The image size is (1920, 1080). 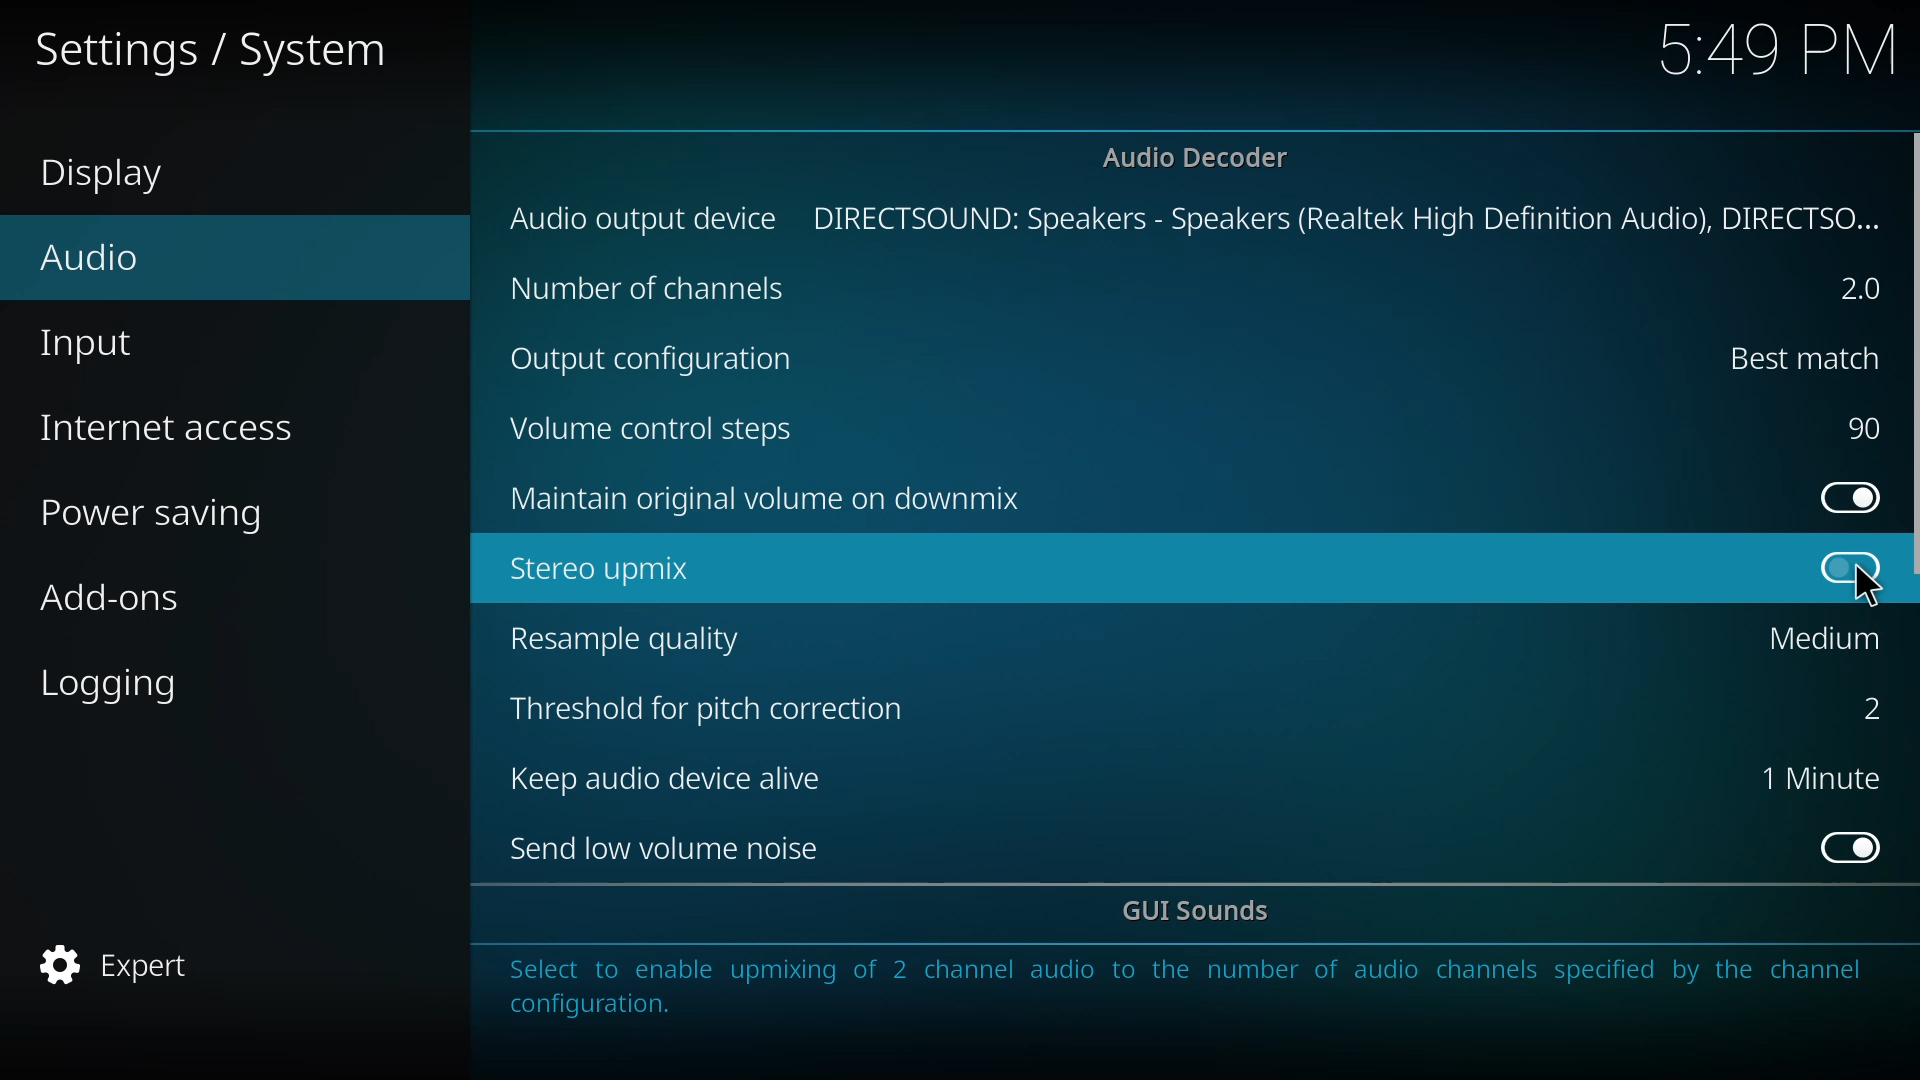 I want to click on power saving, so click(x=159, y=516).